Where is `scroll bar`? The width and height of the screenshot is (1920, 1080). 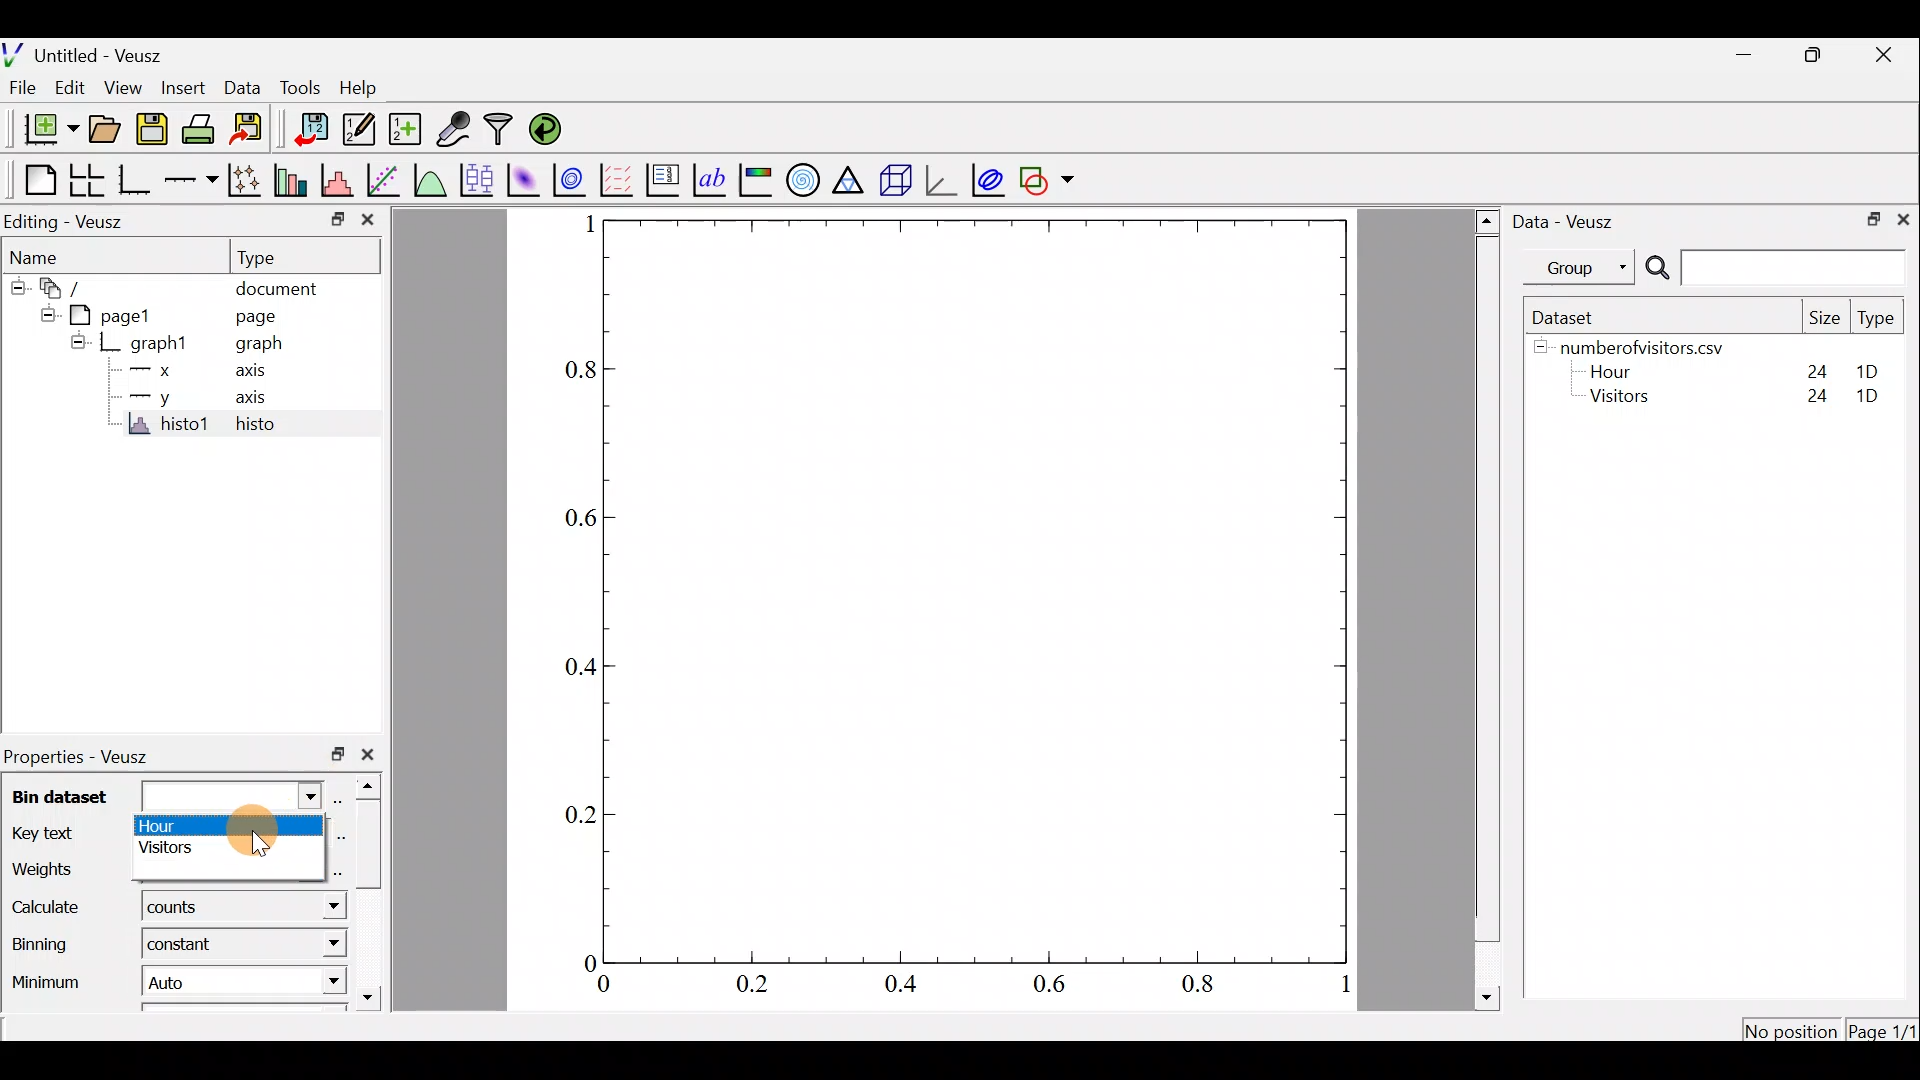 scroll bar is located at coordinates (1484, 607).